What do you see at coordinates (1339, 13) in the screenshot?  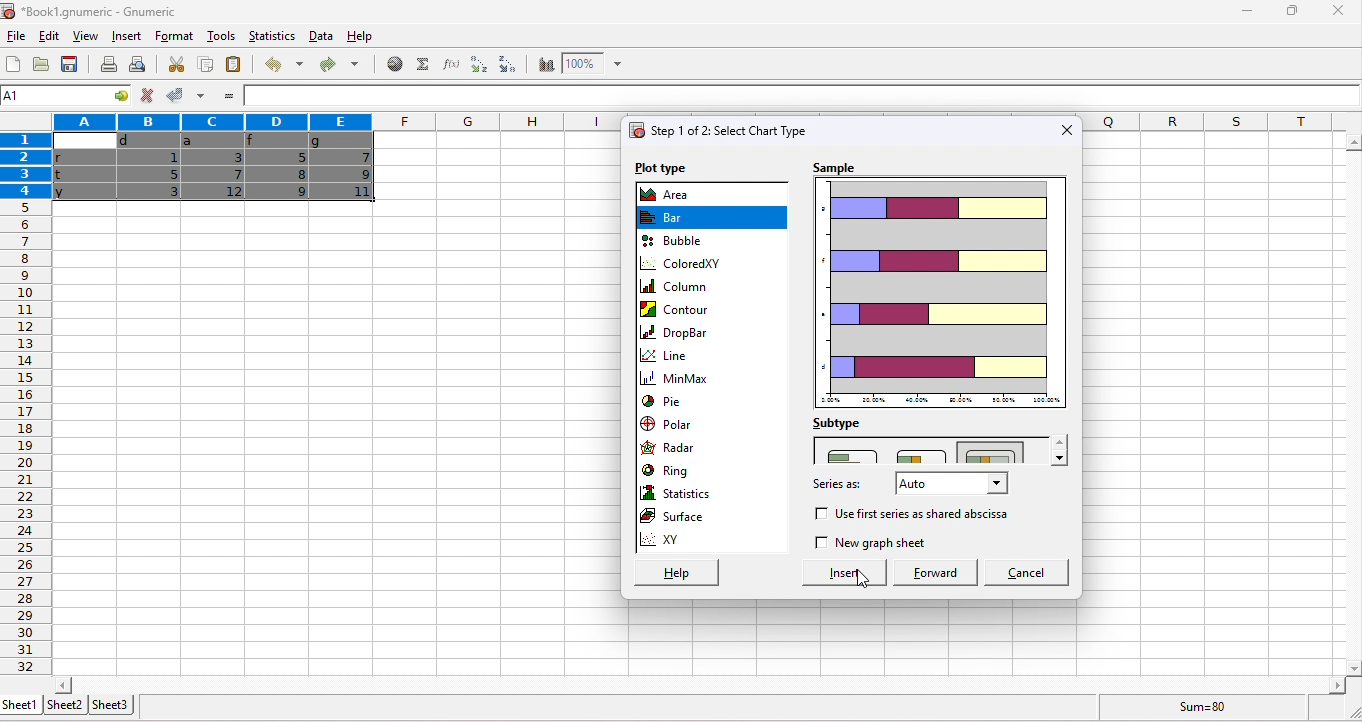 I see `close` at bounding box center [1339, 13].